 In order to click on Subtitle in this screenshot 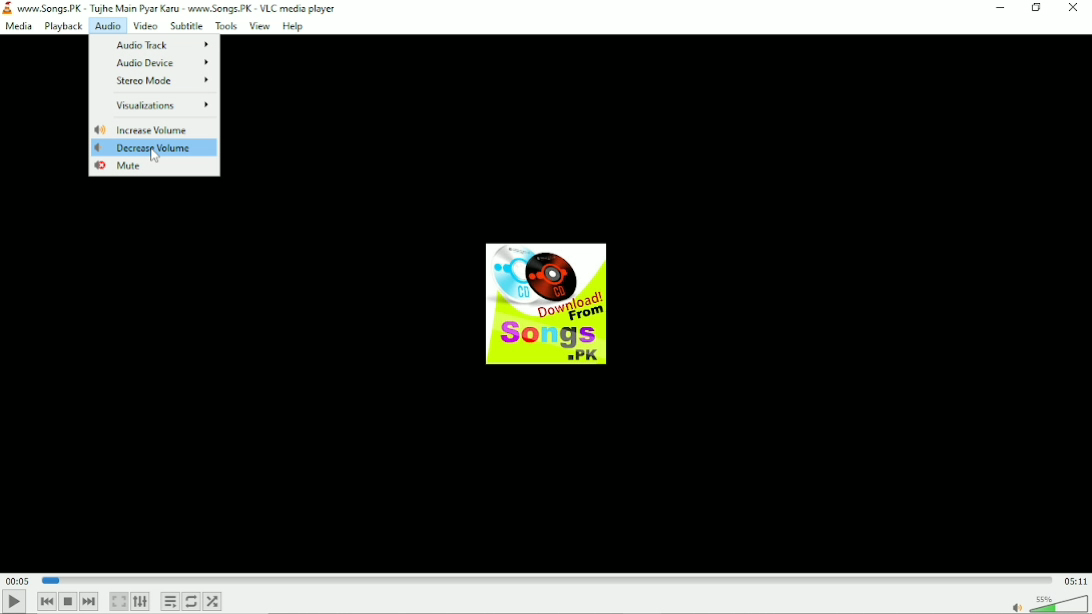, I will do `click(186, 25)`.